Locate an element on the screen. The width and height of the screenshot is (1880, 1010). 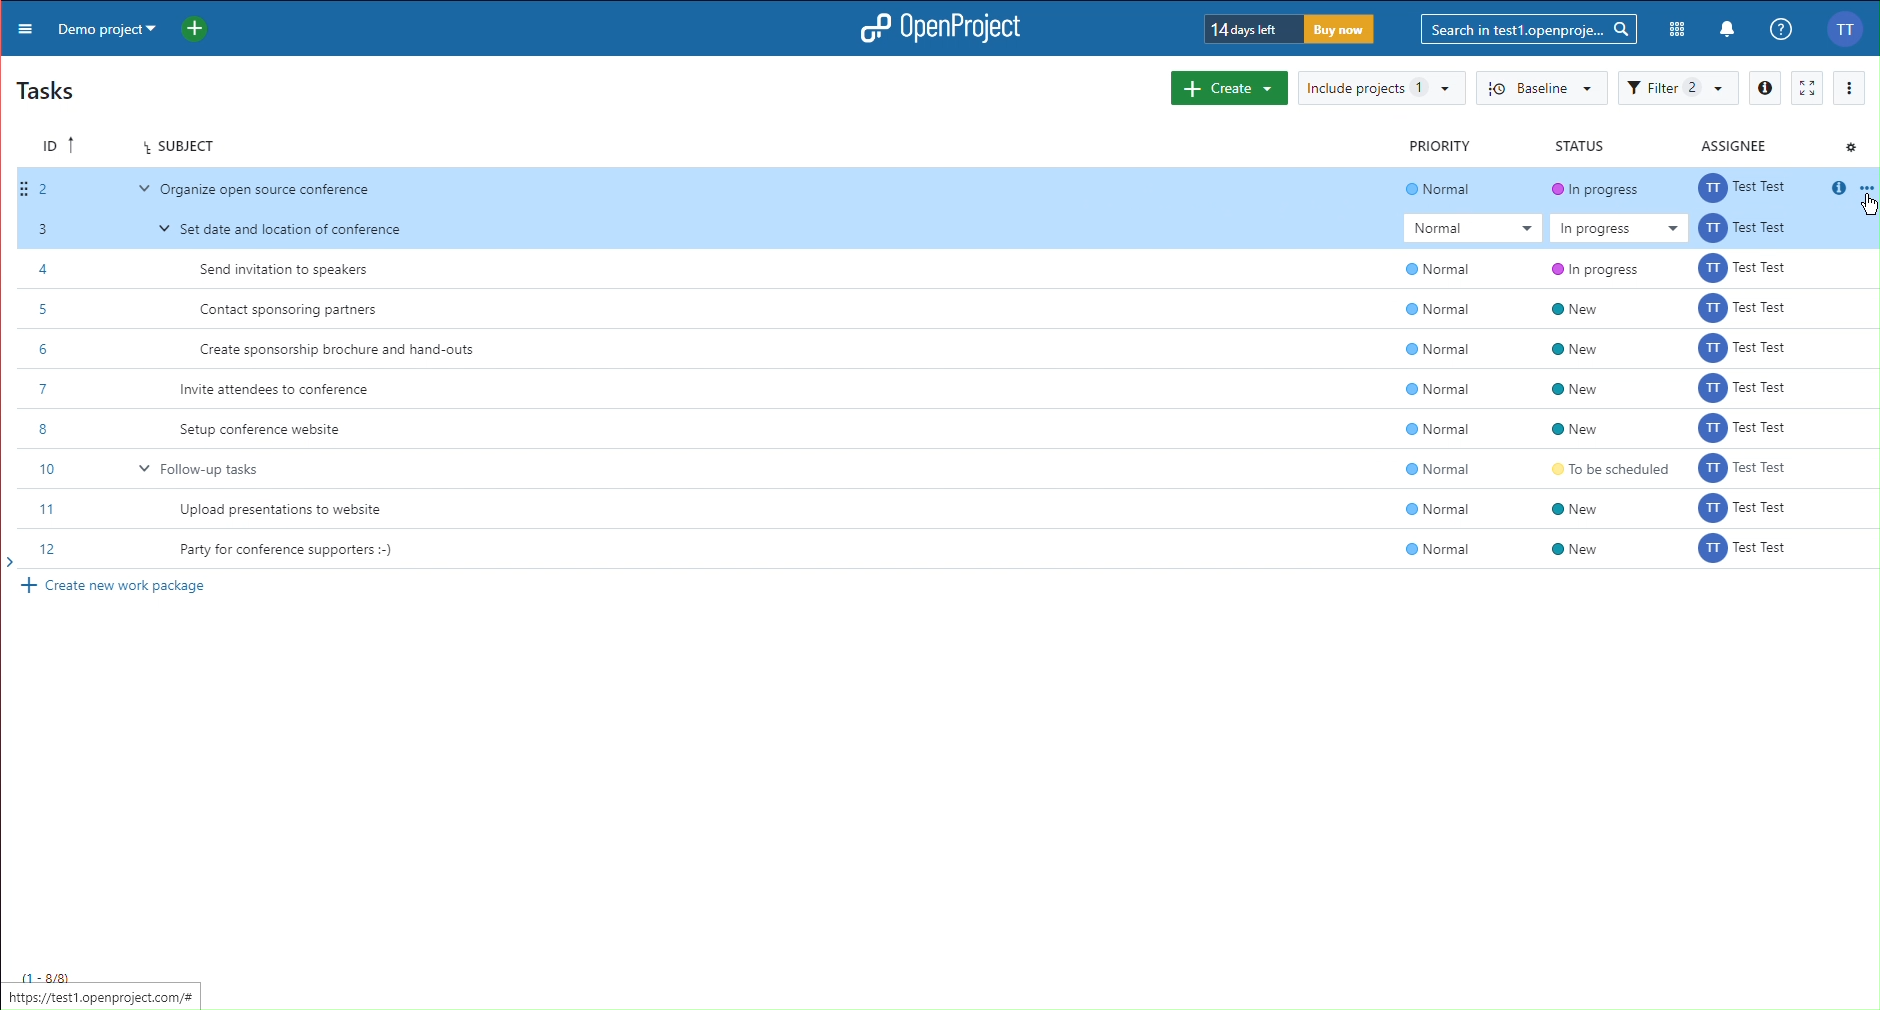
OpenProject is located at coordinates (934, 30).